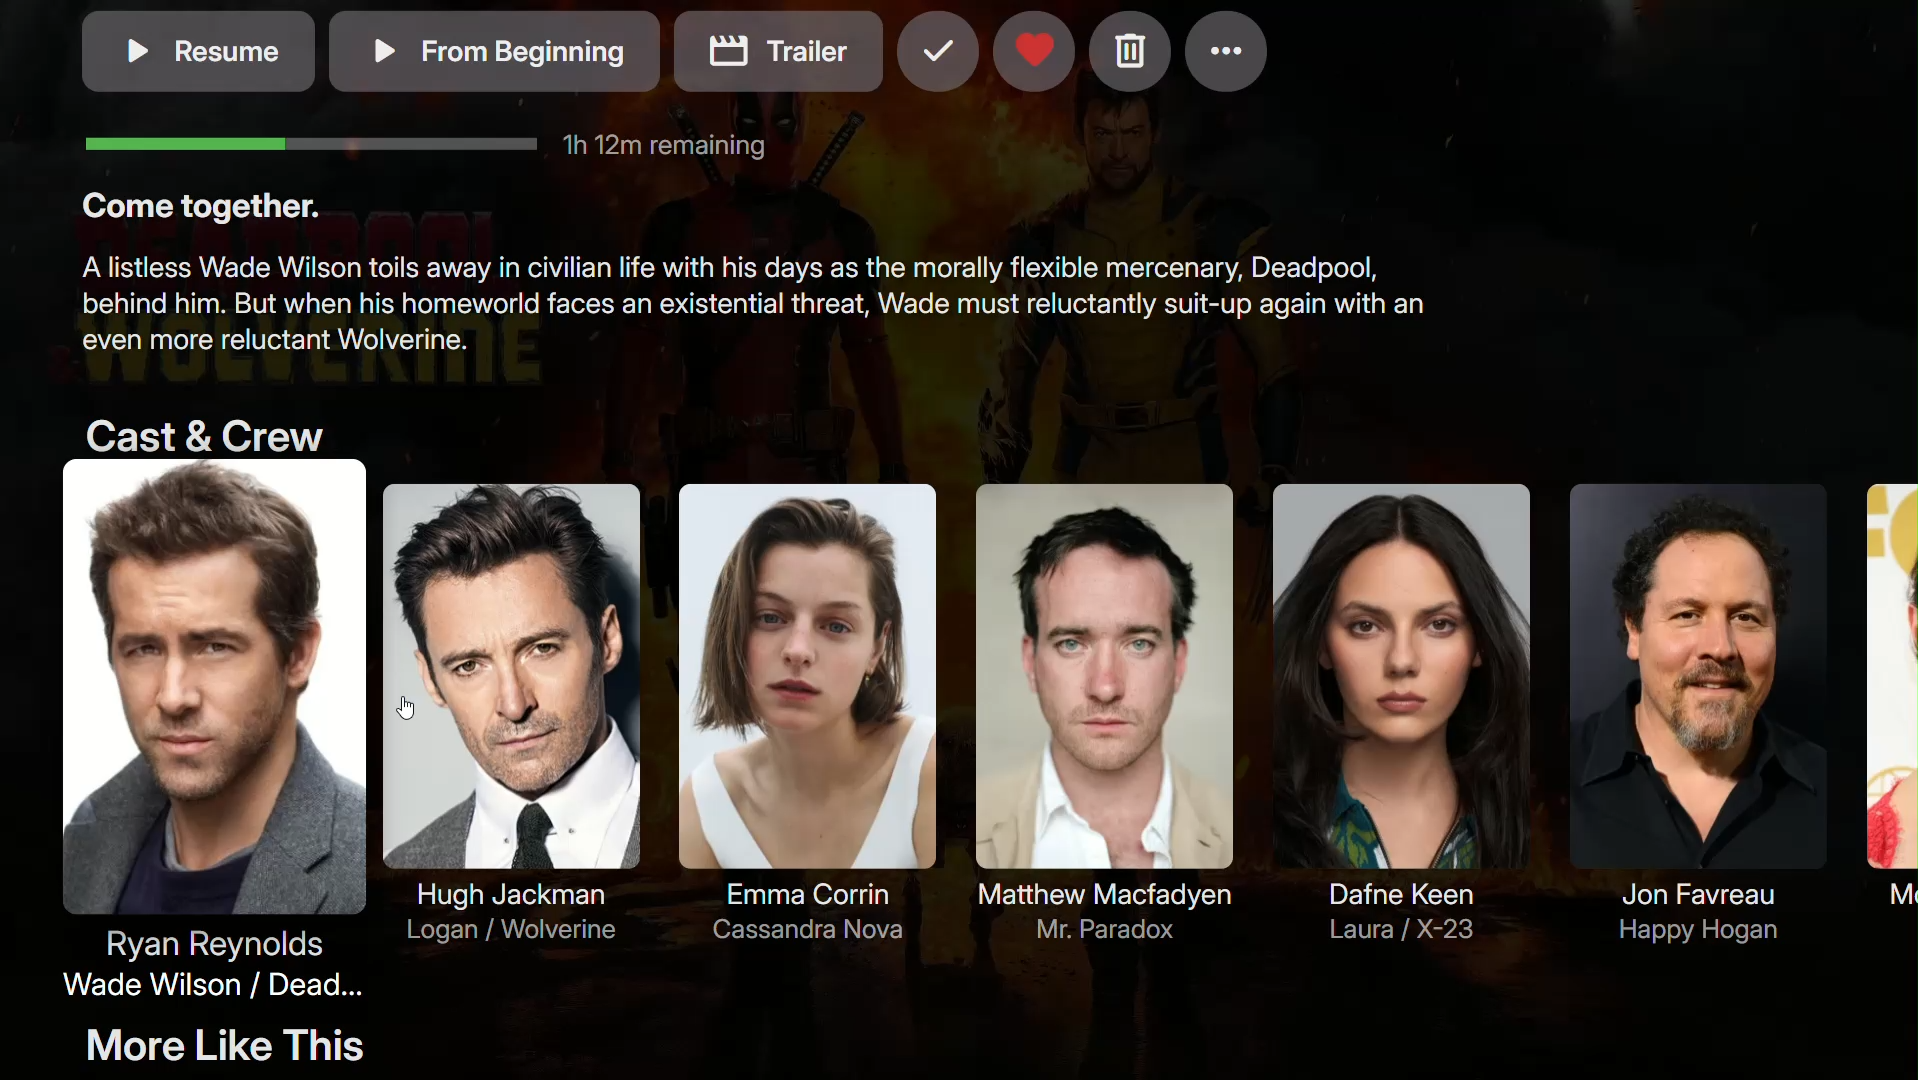  Describe the element at coordinates (1888, 707) in the screenshot. I see `Morena Baccarin` at that location.